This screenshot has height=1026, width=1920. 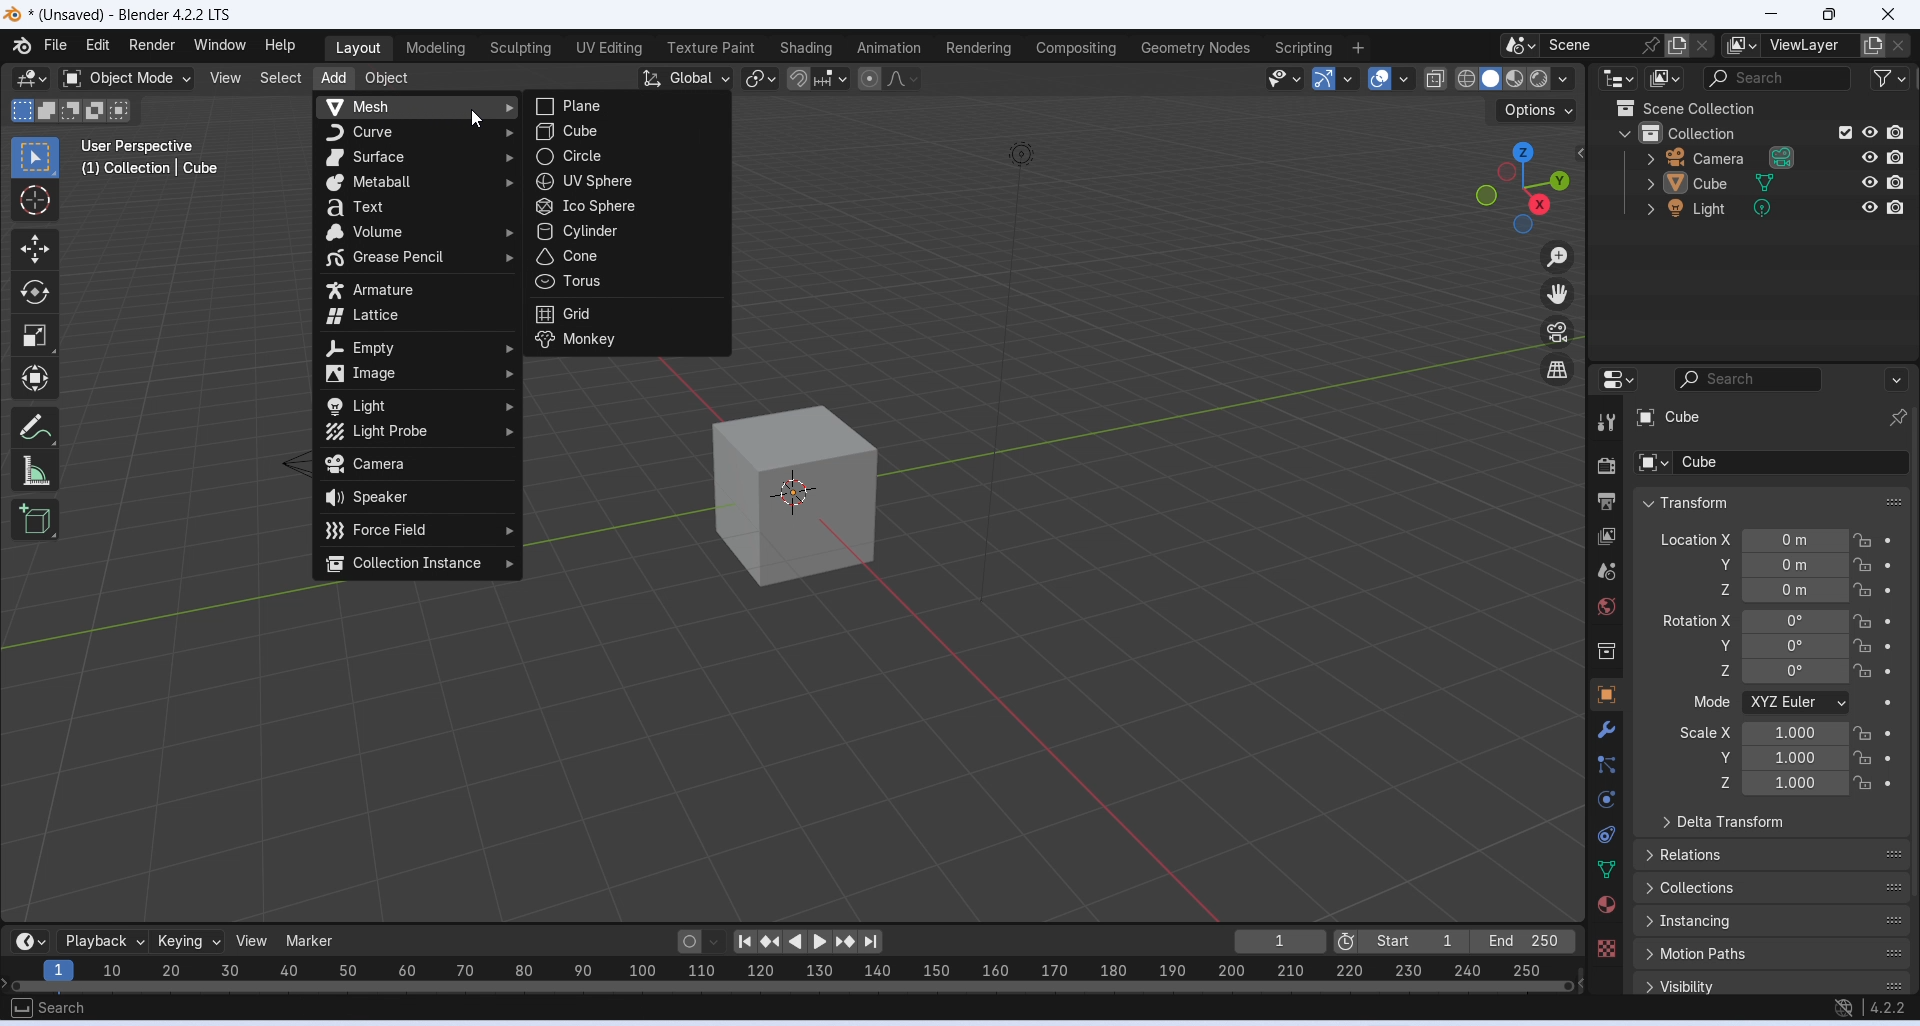 I want to click on cylinder, so click(x=625, y=231).